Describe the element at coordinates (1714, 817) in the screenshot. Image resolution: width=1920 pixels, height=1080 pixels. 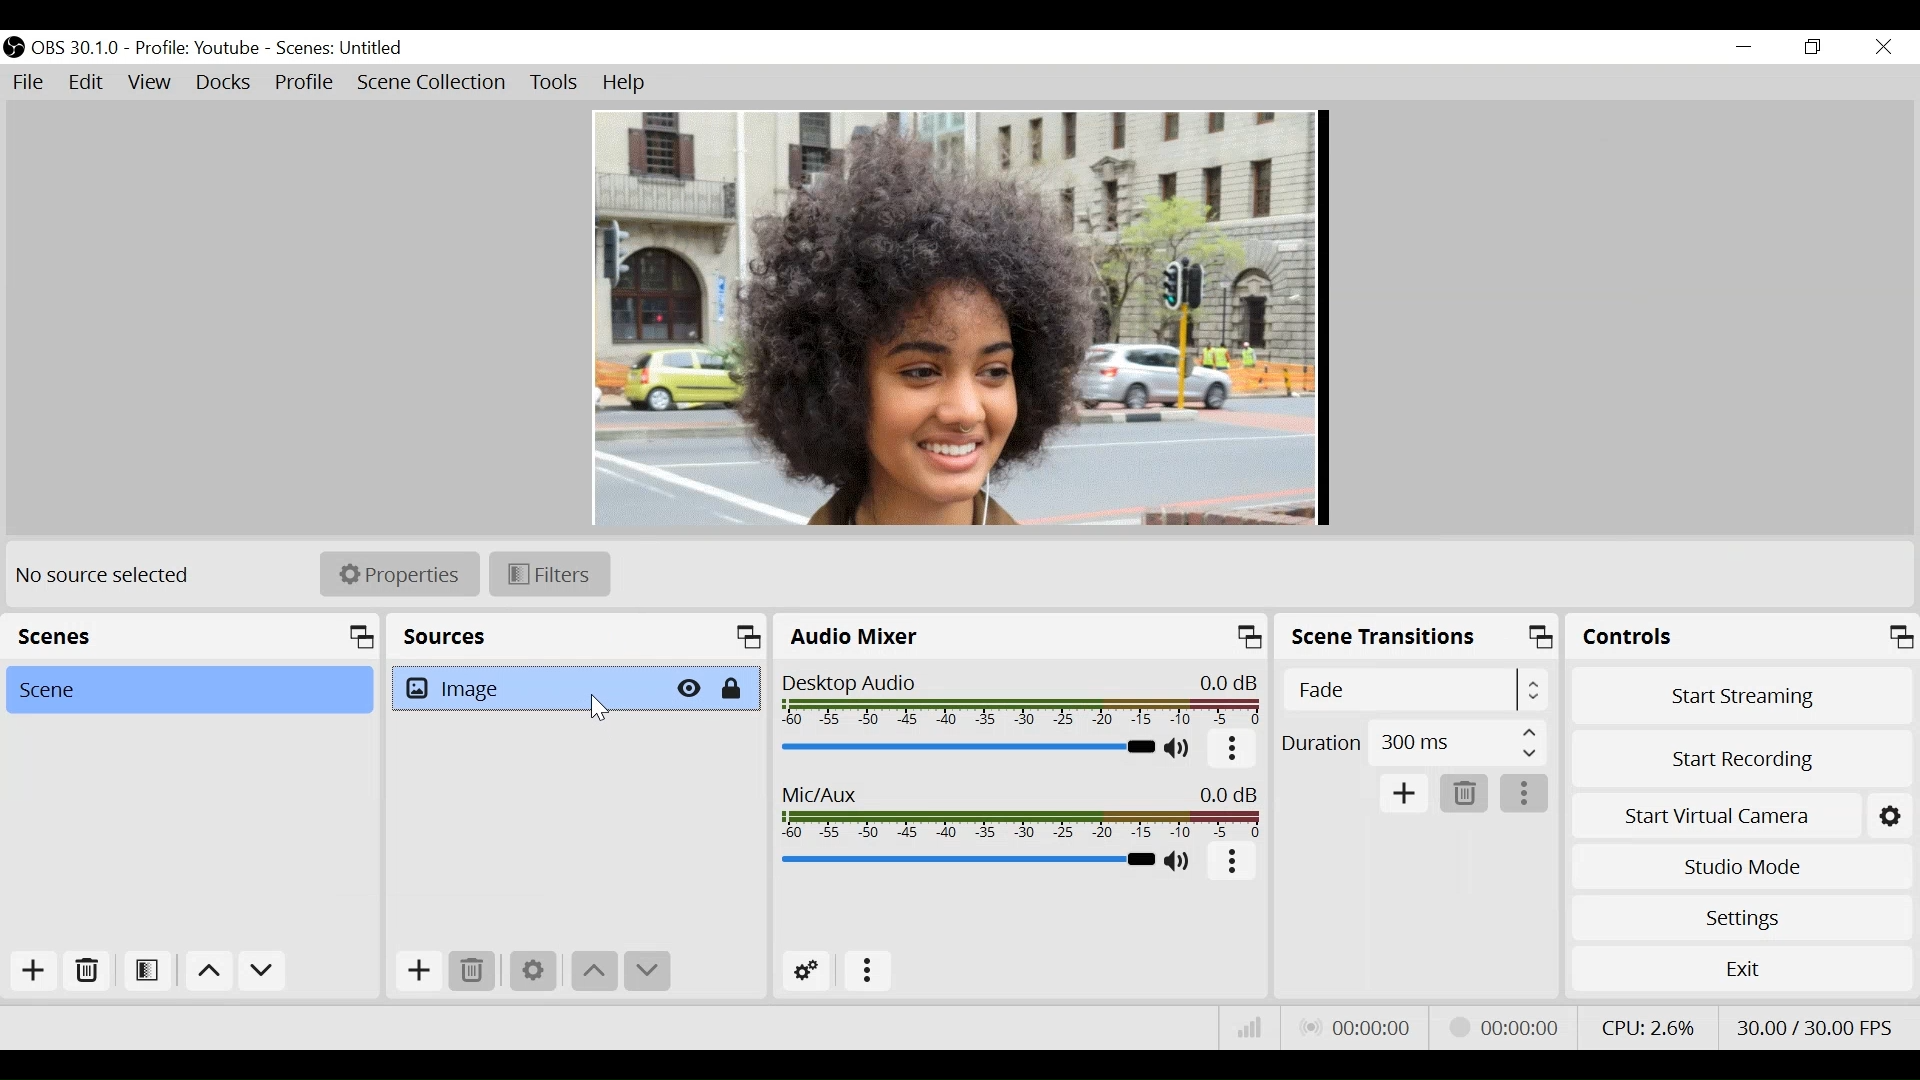
I see `Start Virtual Camera` at that location.